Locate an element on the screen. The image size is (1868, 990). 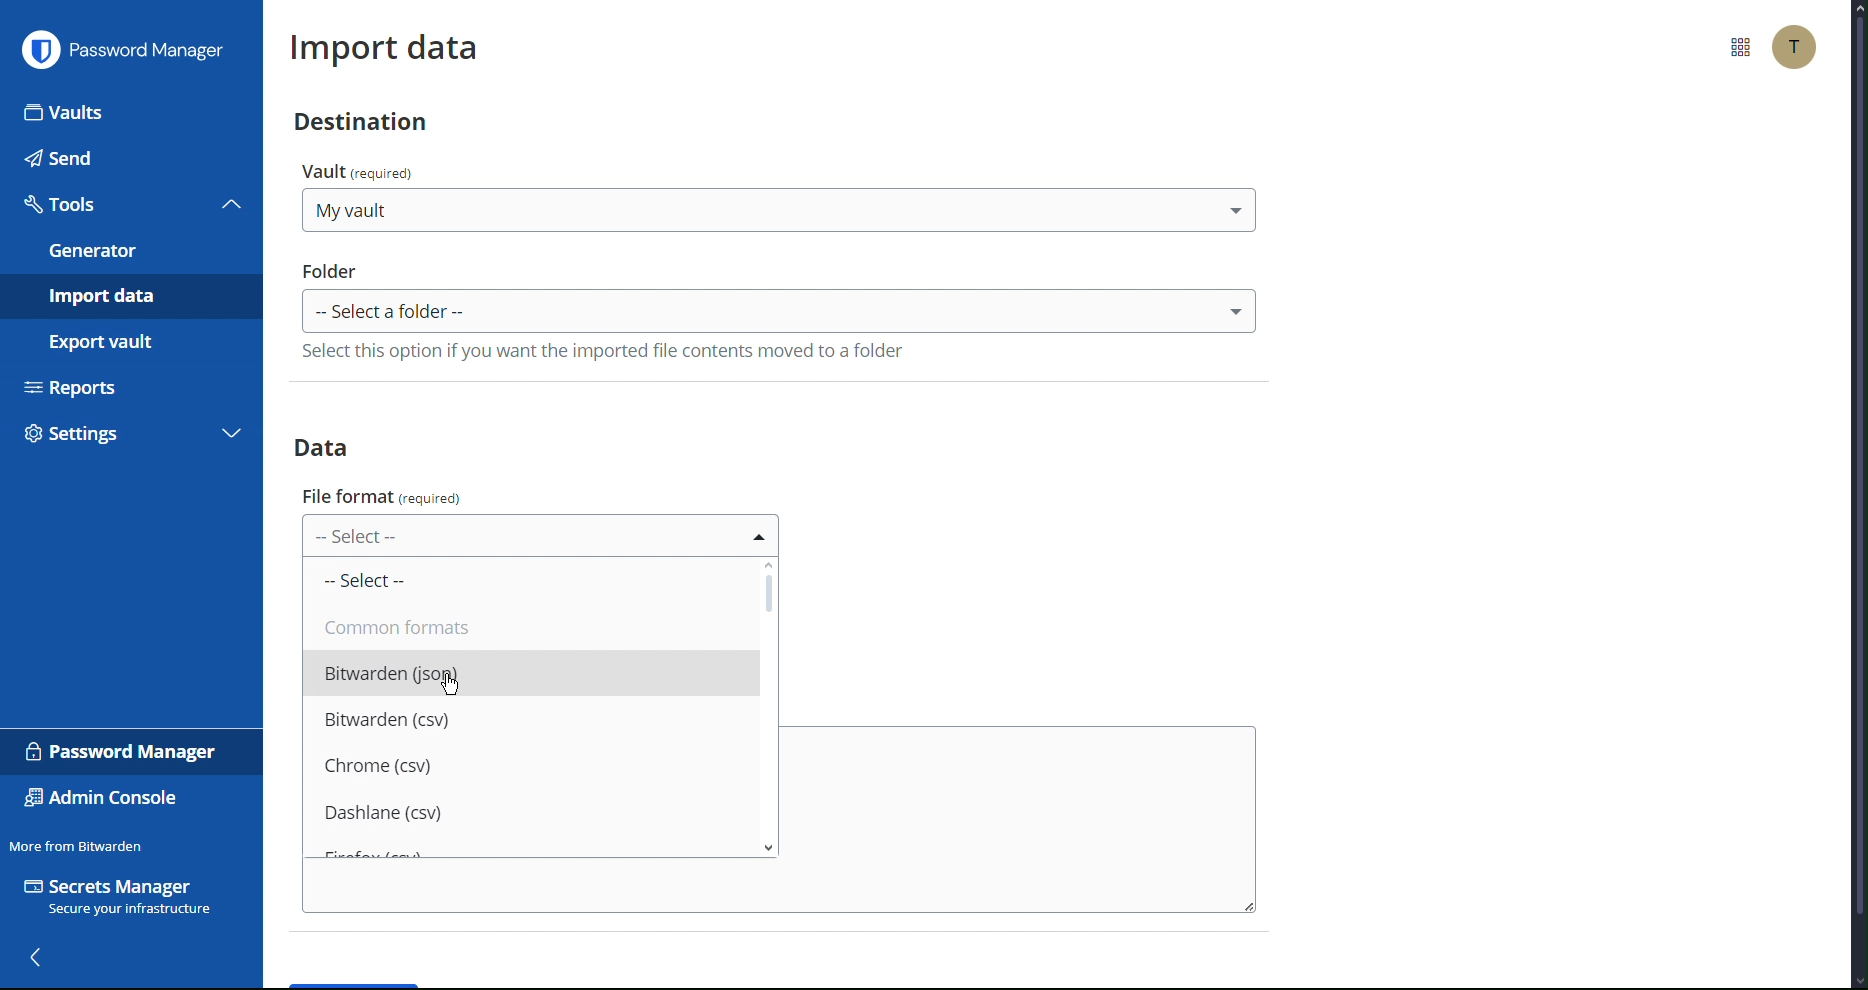
Generator is located at coordinates (129, 251).